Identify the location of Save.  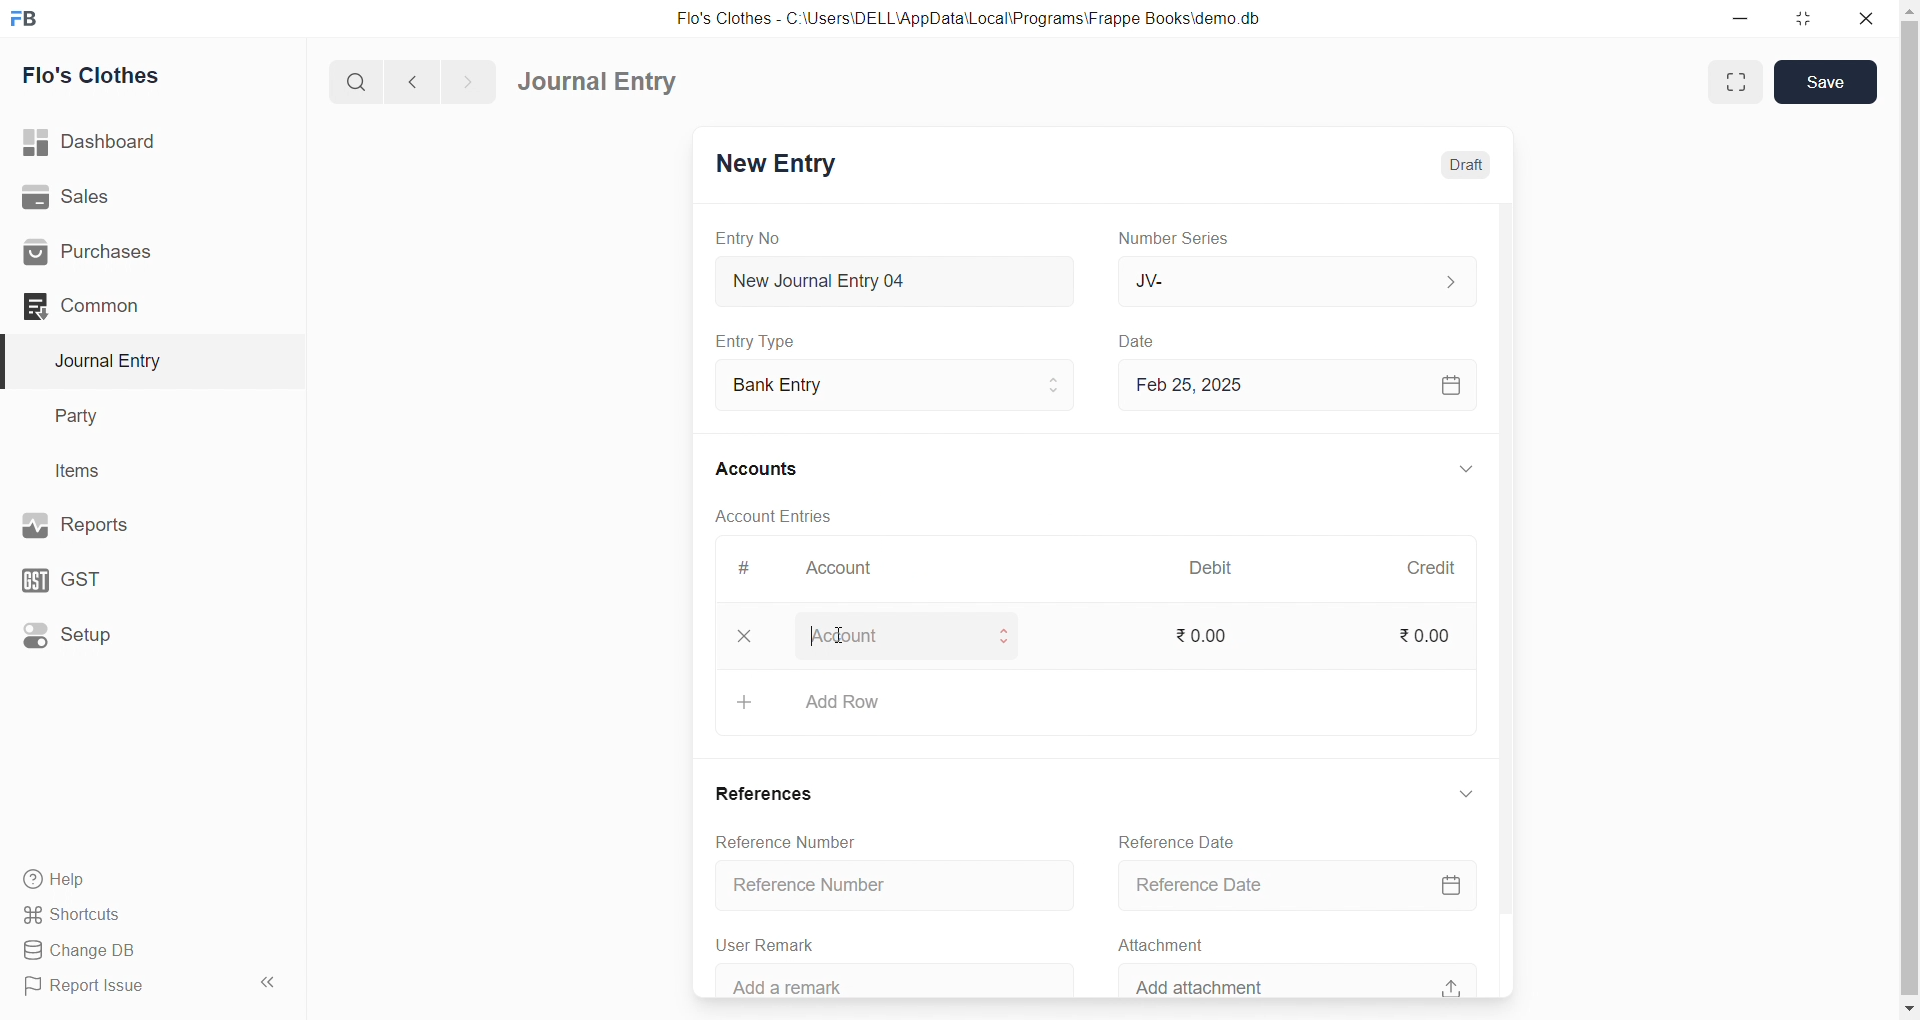
(1825, 83).